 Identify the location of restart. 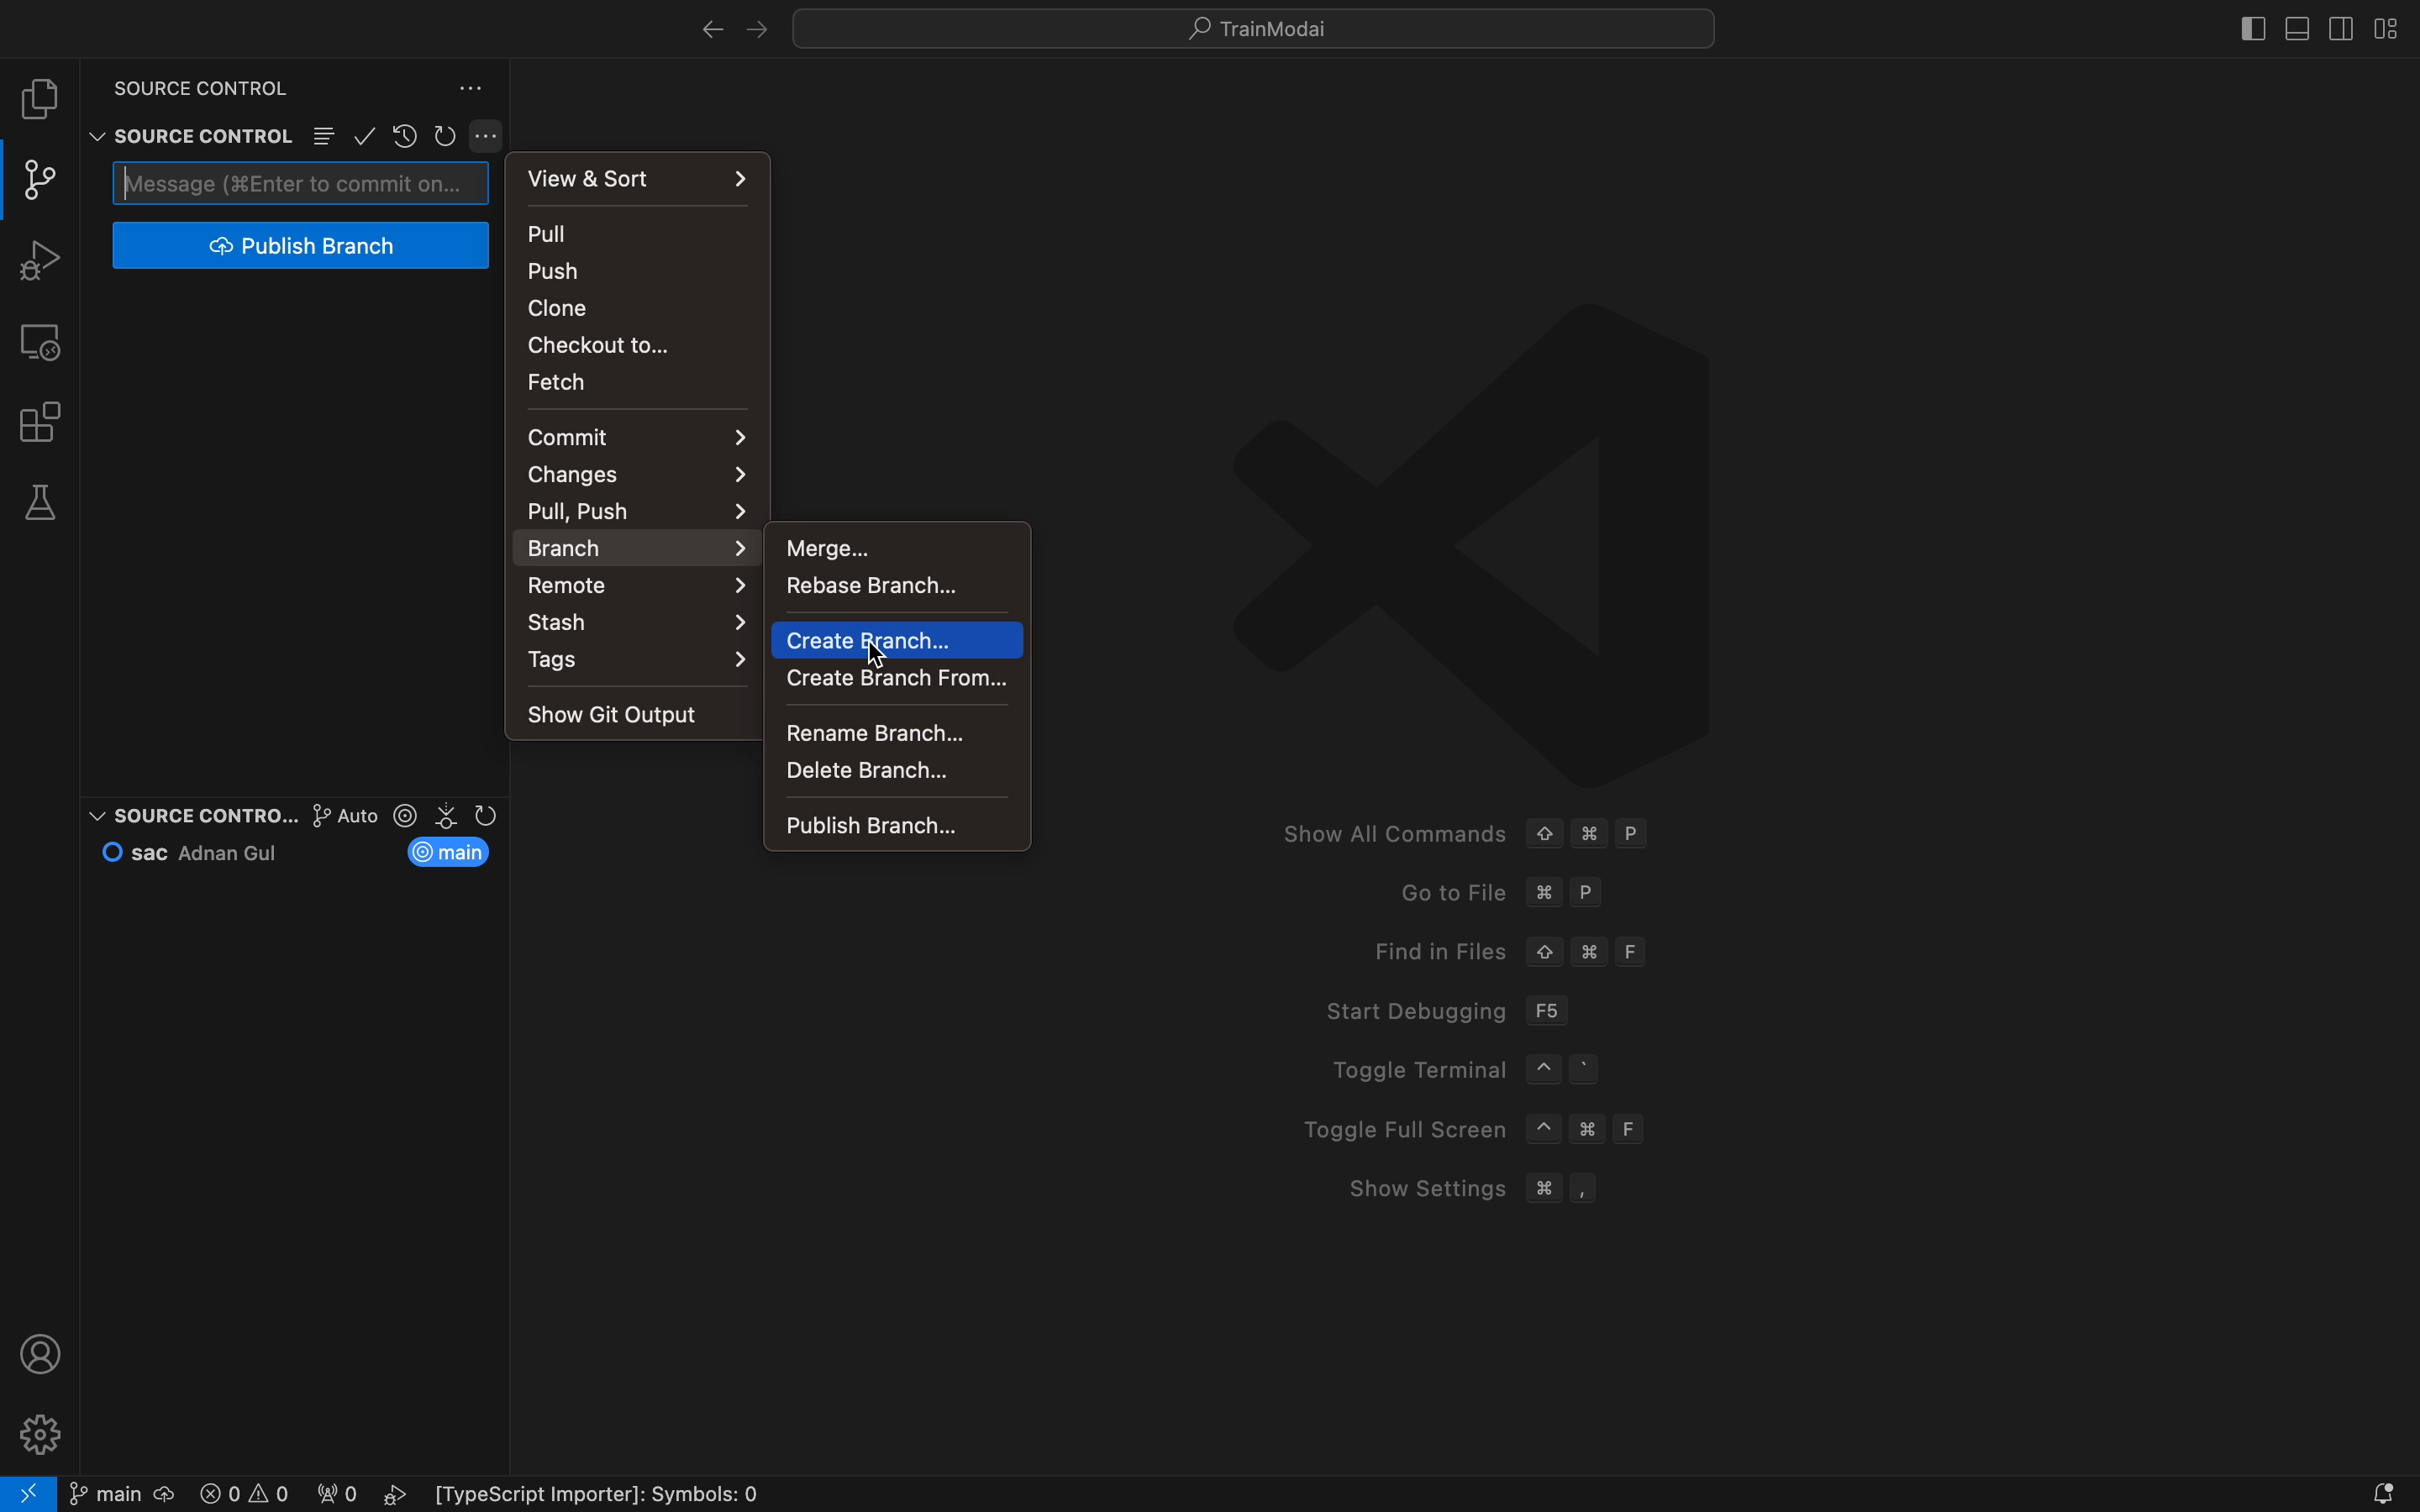
(448, 132).